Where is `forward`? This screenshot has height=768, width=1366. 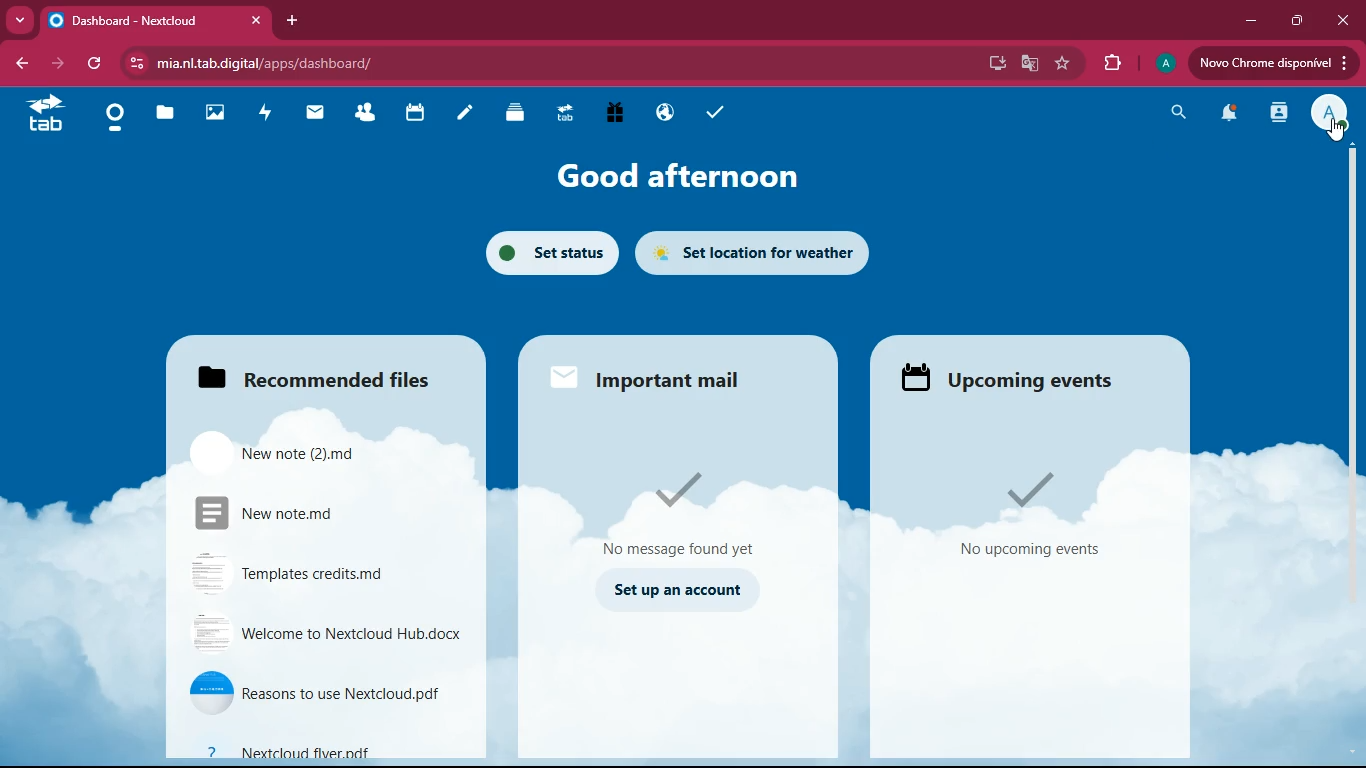 forward is located at coordinates (60, 65).